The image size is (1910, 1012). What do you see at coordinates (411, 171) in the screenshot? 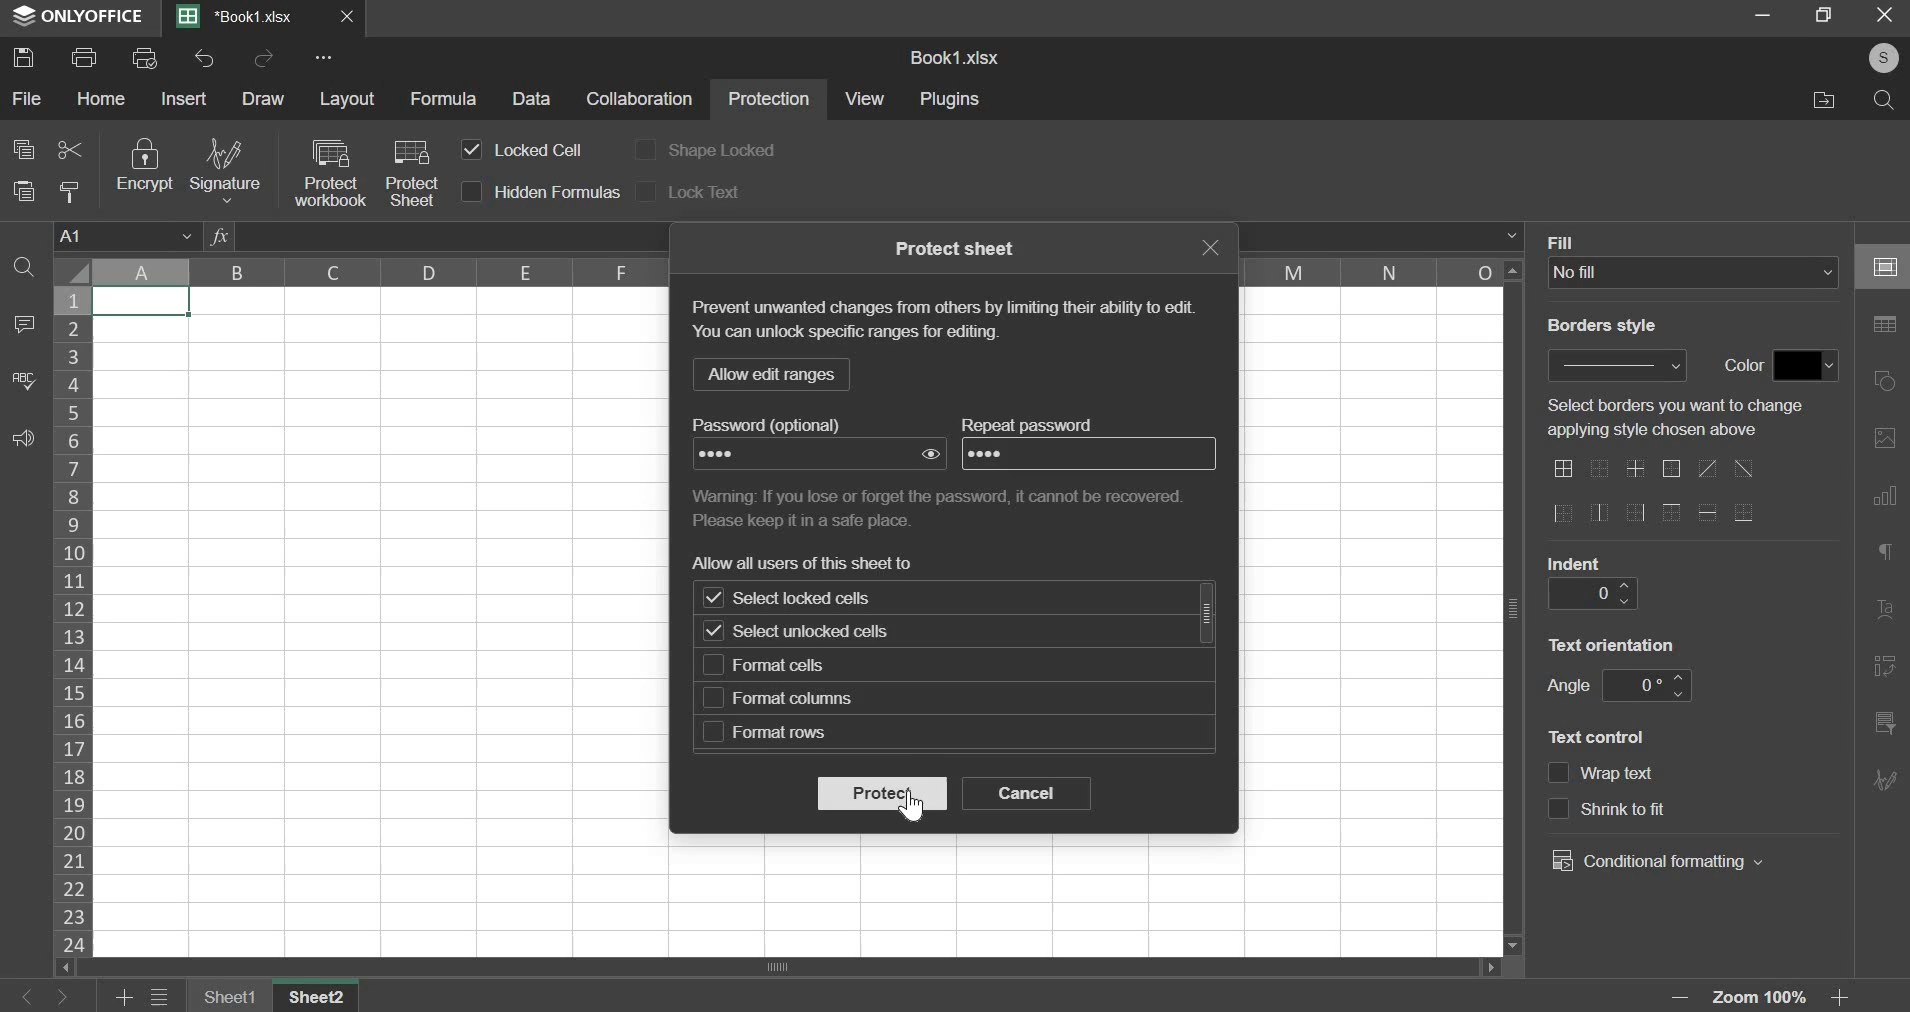
I see `protect sheet with cursor` at bounding box center [411, 171].